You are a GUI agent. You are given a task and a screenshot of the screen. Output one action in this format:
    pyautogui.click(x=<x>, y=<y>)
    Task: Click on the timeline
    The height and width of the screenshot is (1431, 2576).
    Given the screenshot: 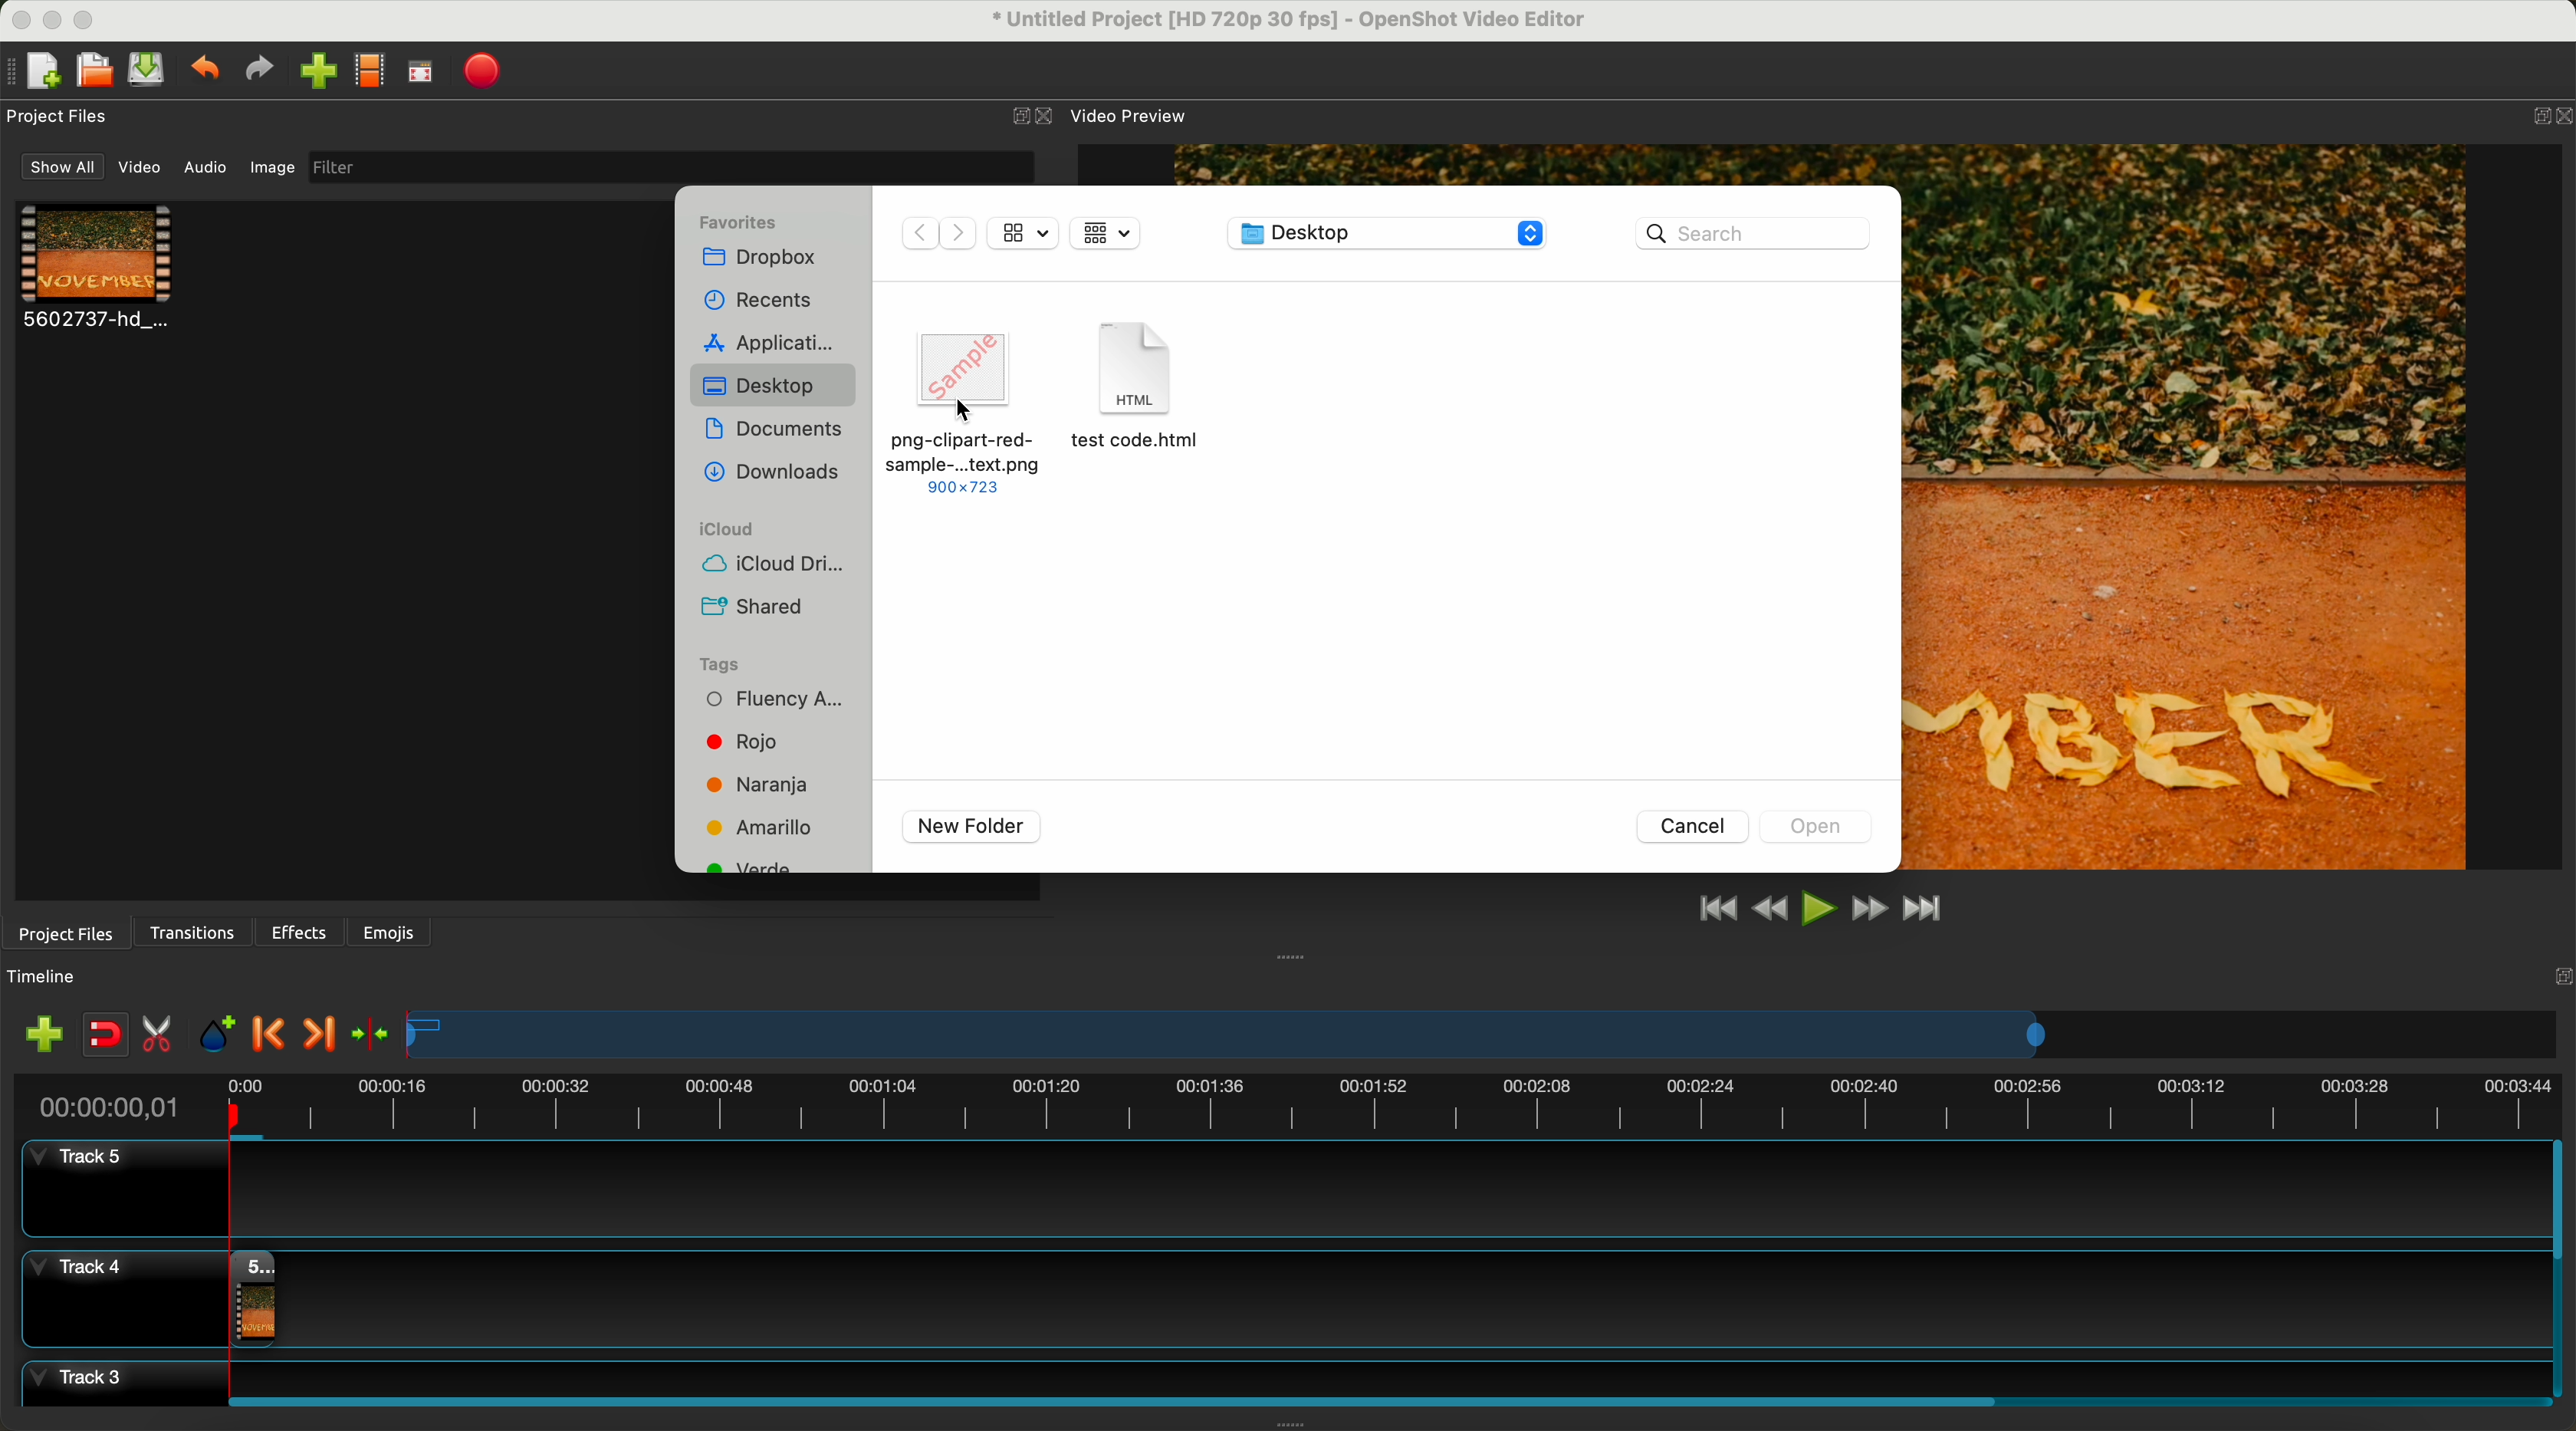 What is the action you would take?
    pyautogui.click(x=1286, y=1103)
    